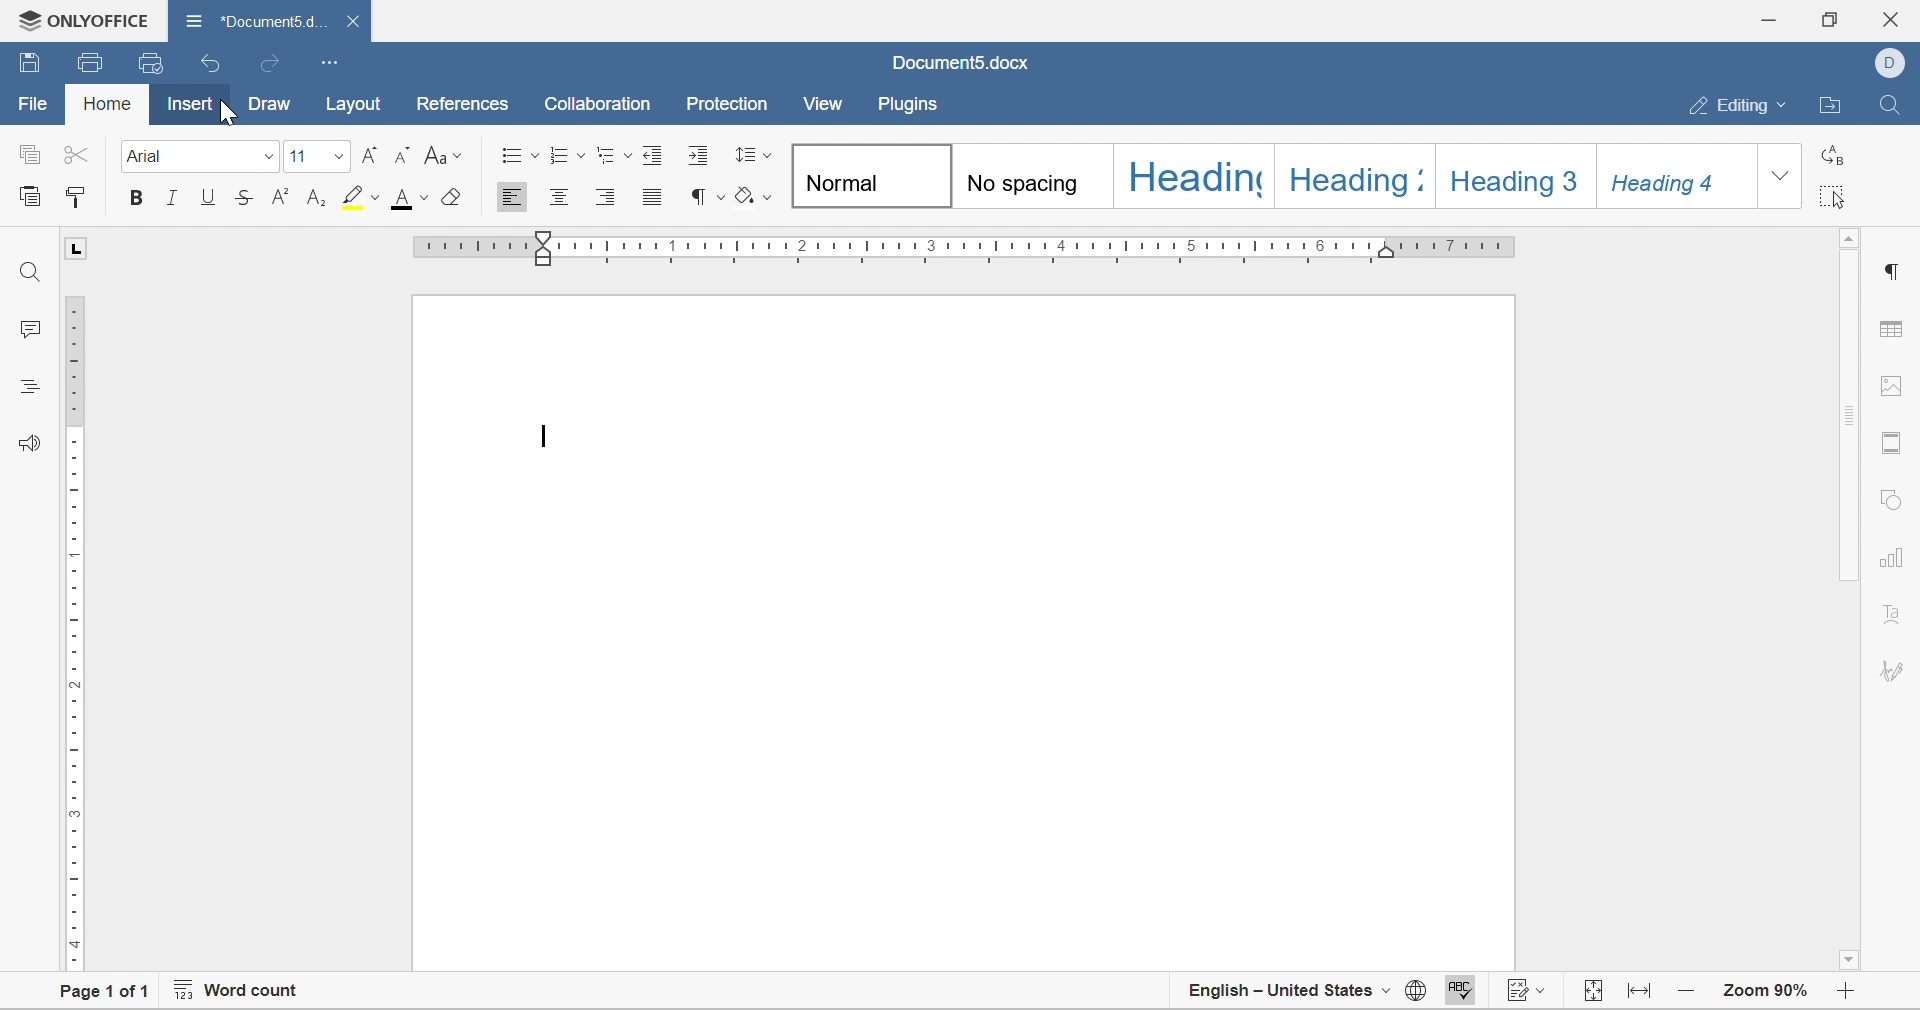  Describe the element at coordinates (1733, 105) in the screenshot. I see `editing` at that location.